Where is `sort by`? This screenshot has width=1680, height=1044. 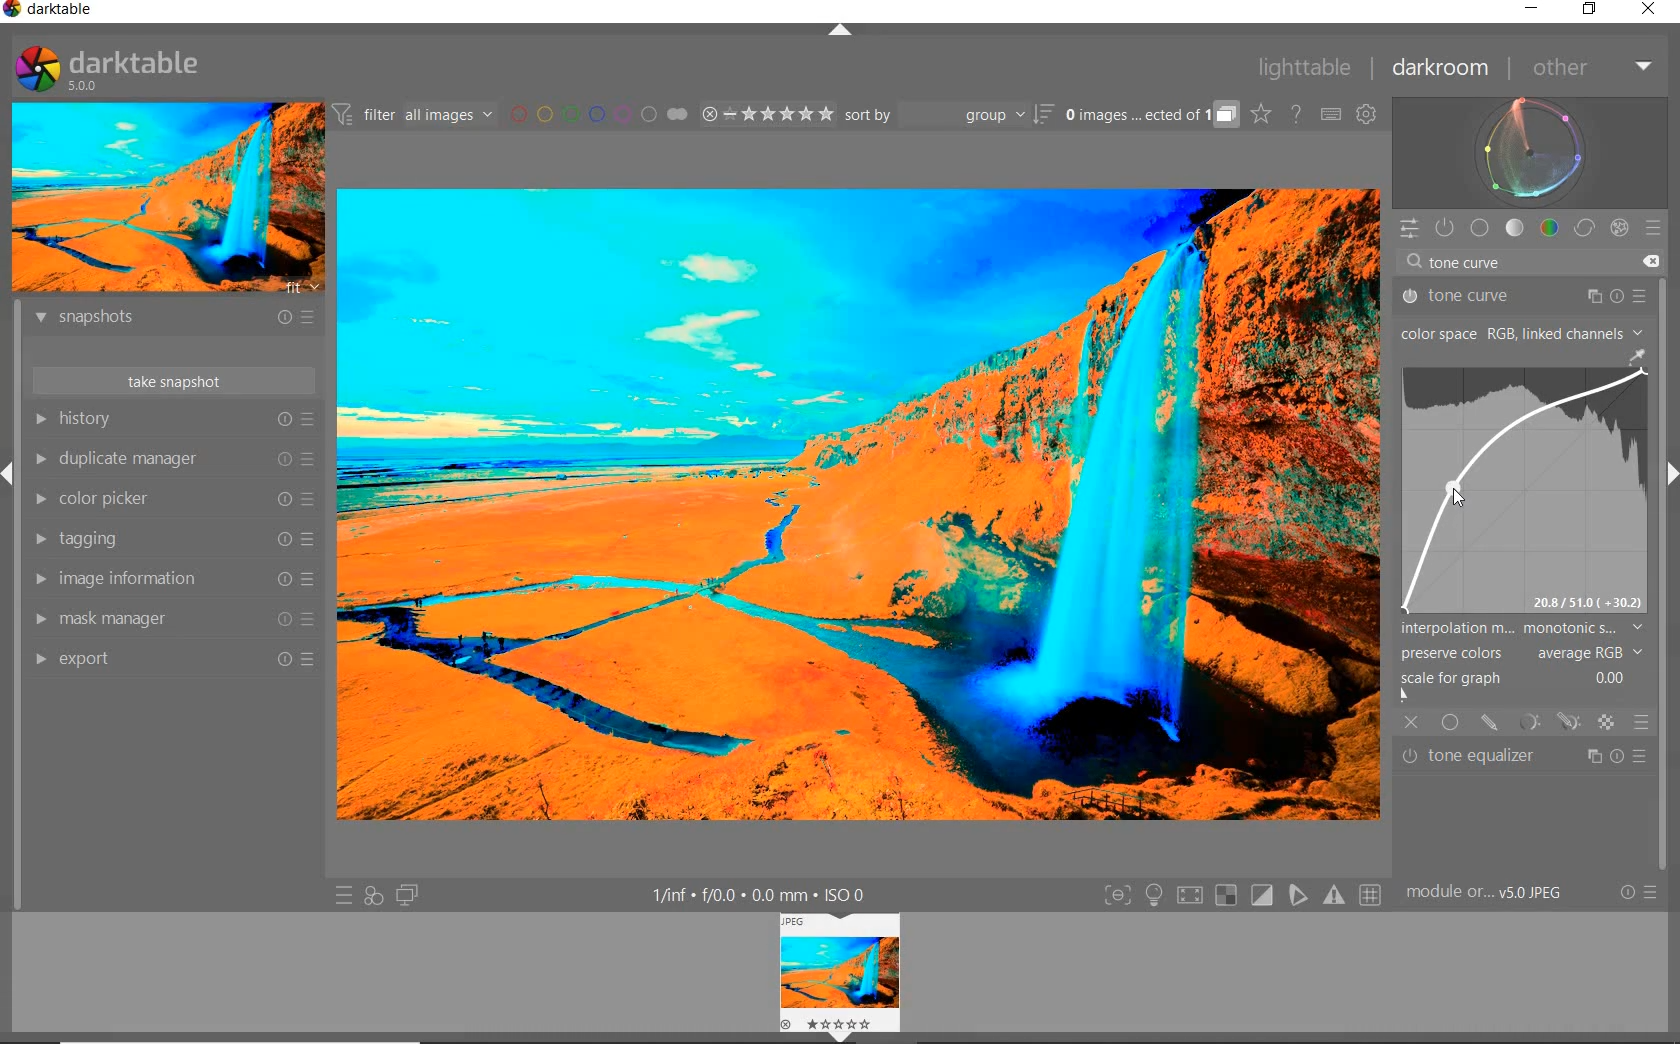
sort by is located at coordinates (949, 114).